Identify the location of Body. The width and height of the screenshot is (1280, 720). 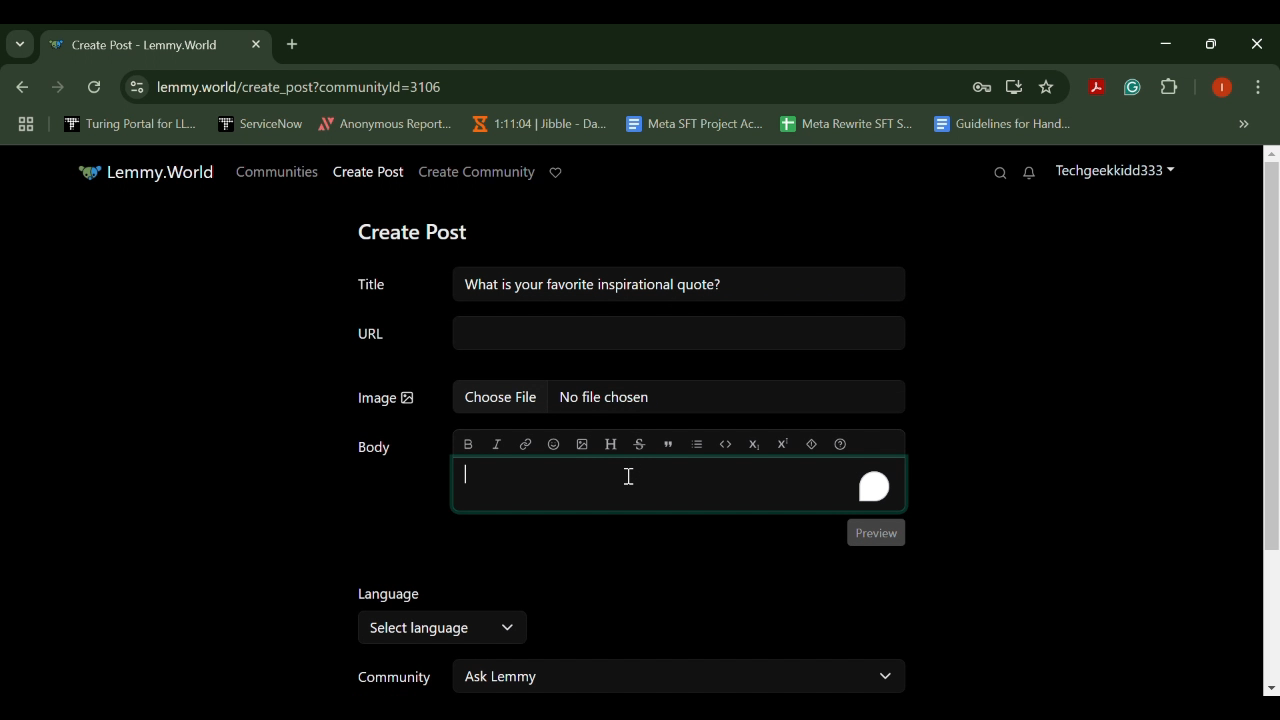
(377, 448).